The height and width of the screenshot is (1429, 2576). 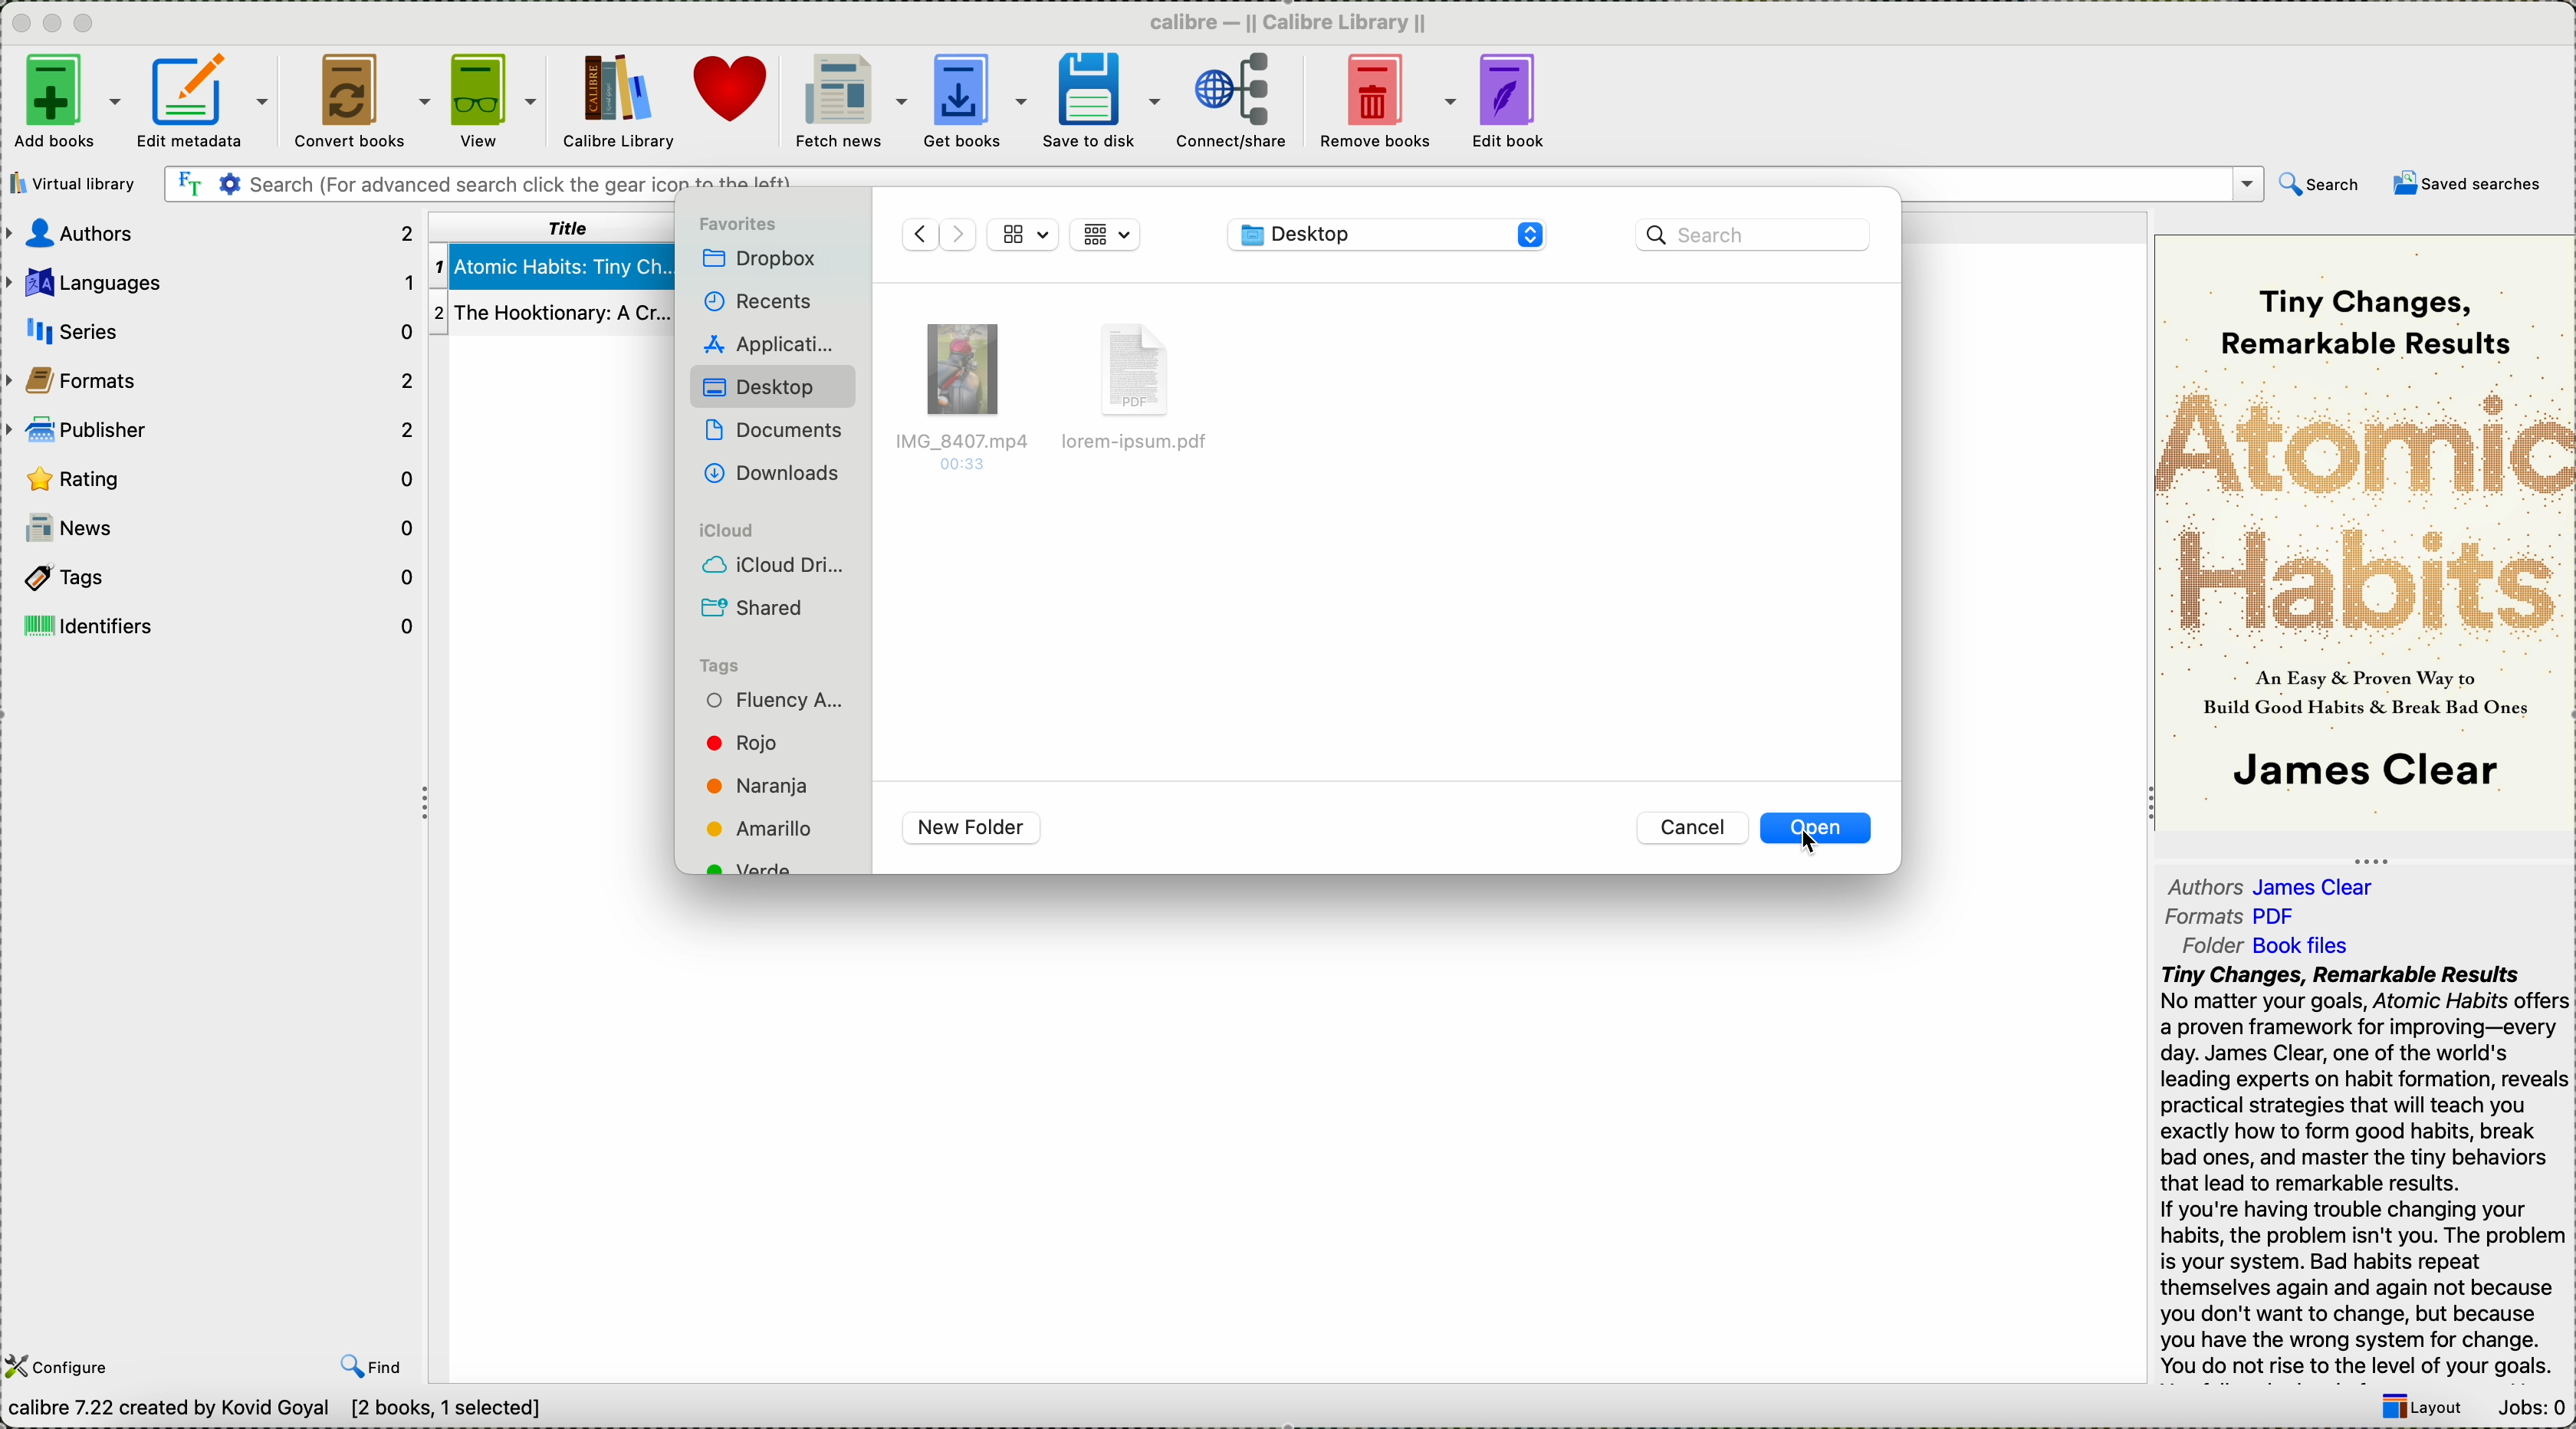 I want to click on tag, so click(x=755, y=829).